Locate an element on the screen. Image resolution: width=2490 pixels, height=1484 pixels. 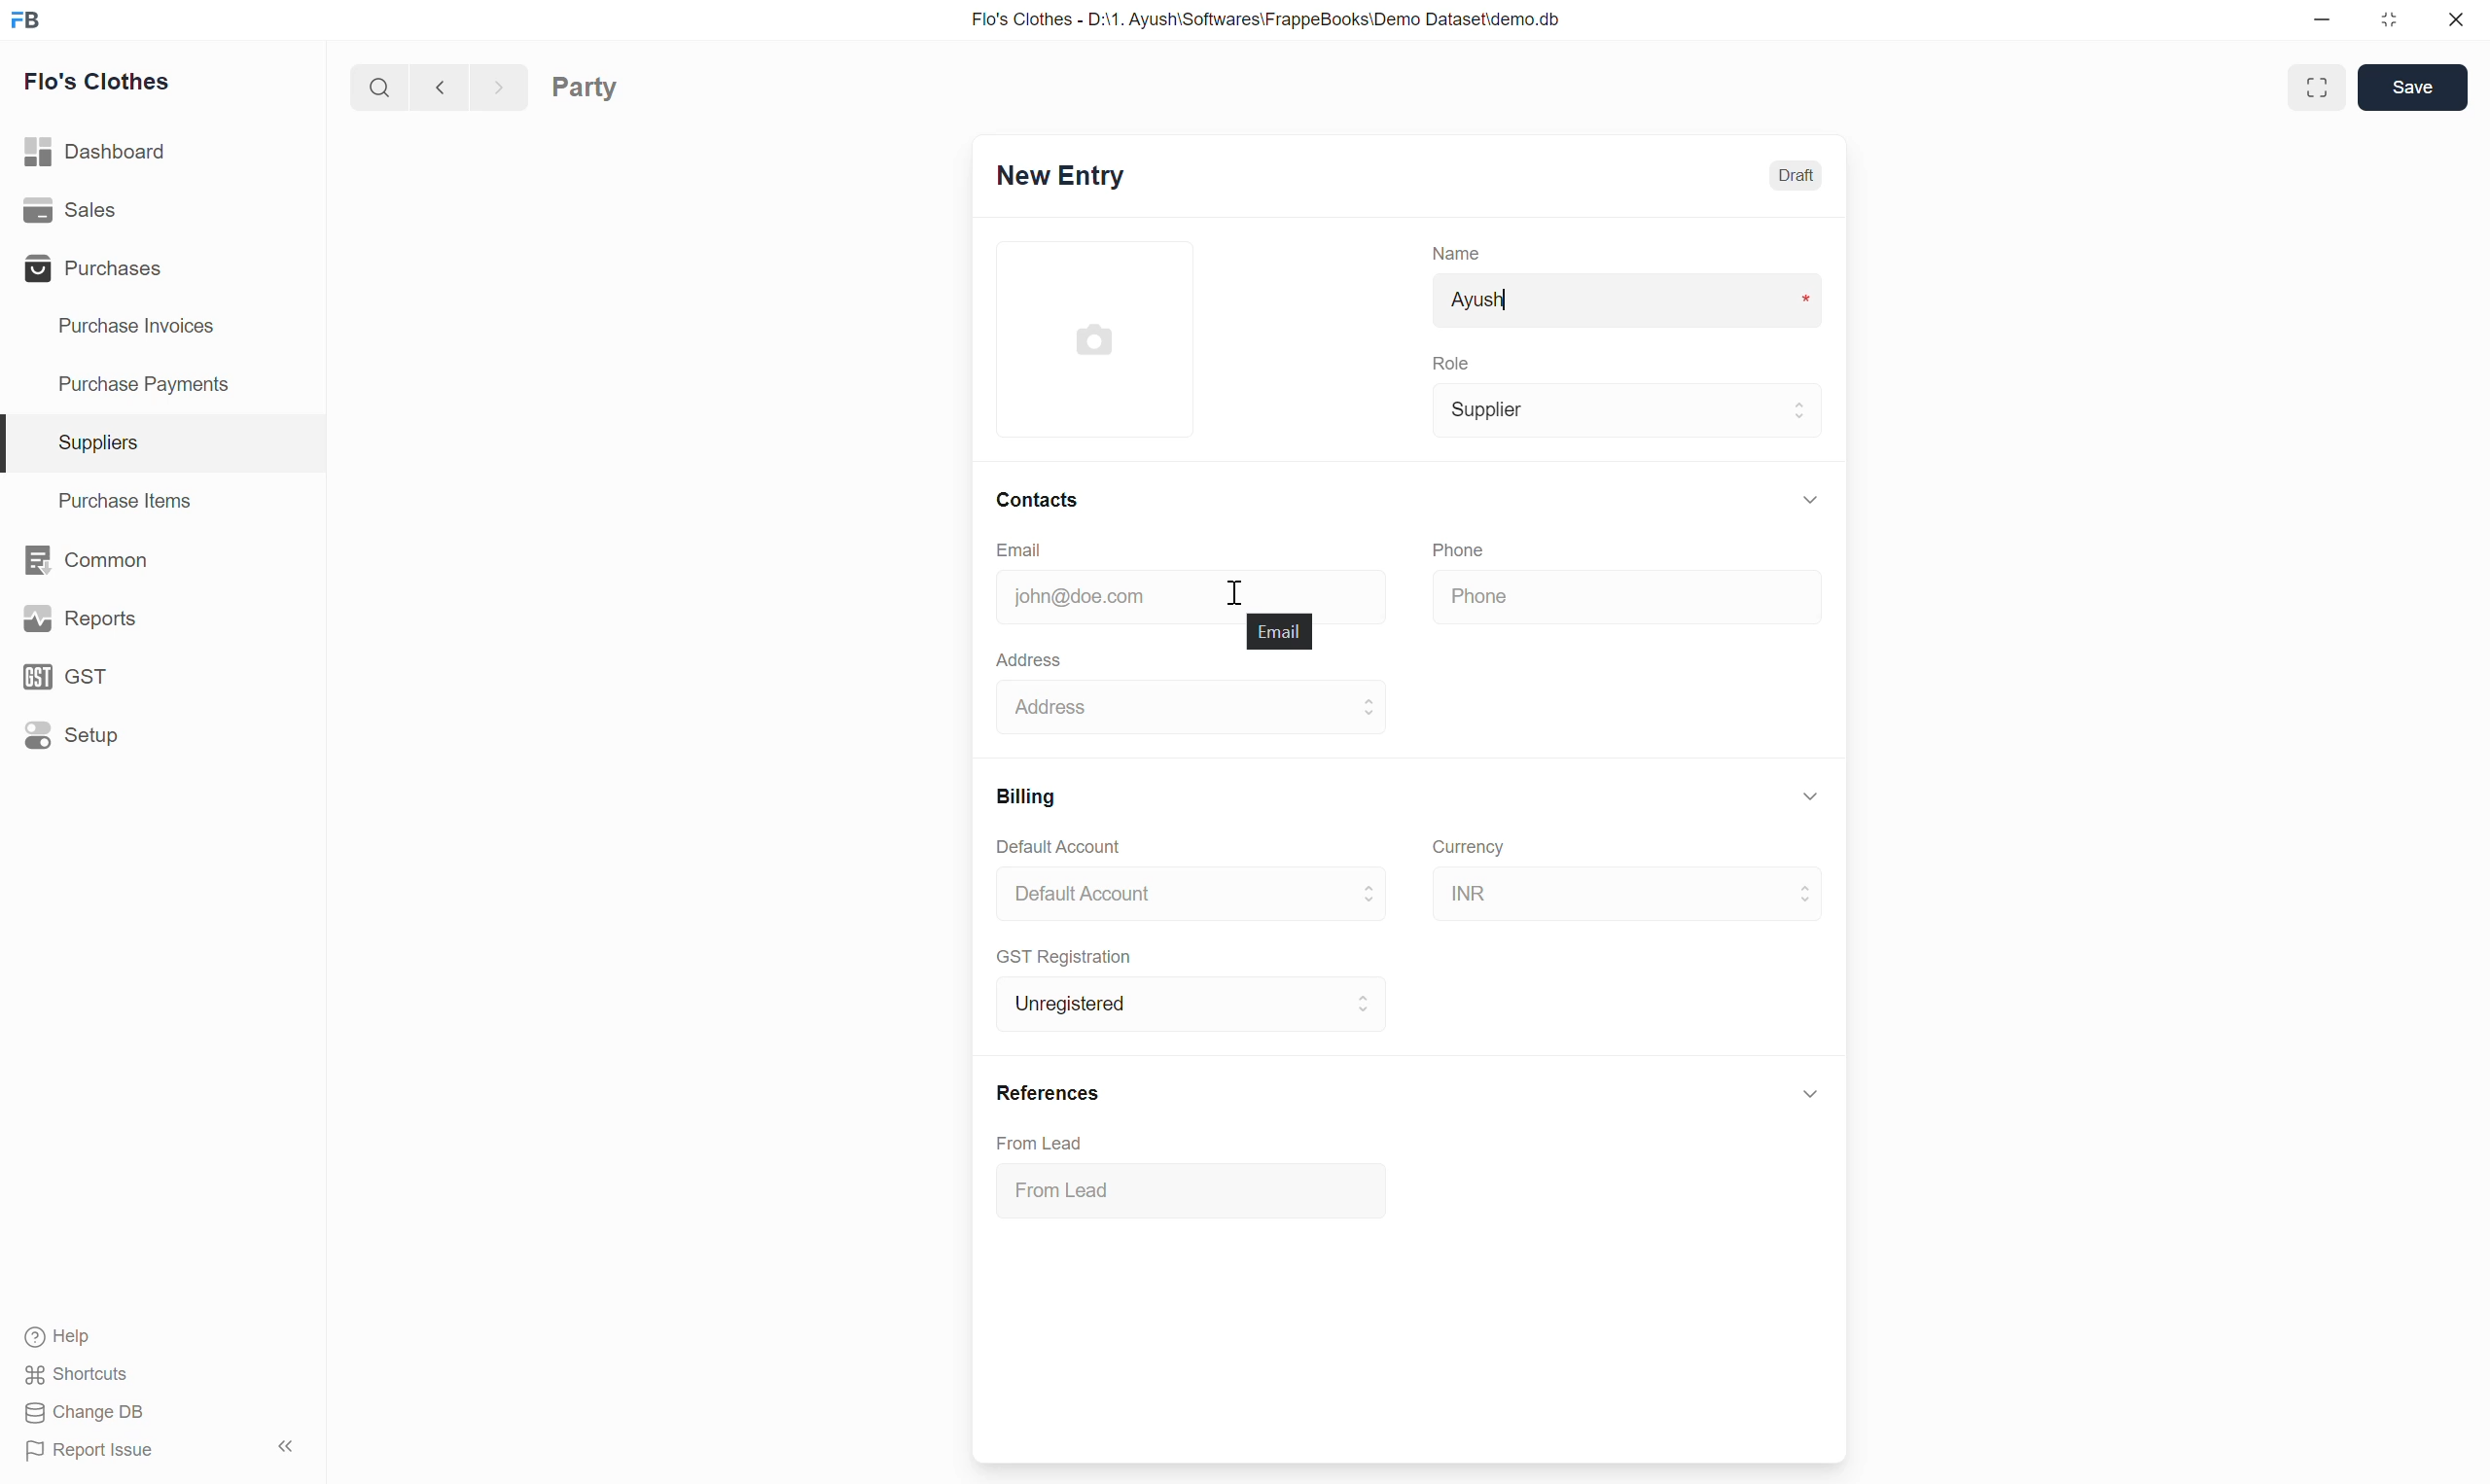
Toggle between form and full width is located at coordinates (2316, 87).